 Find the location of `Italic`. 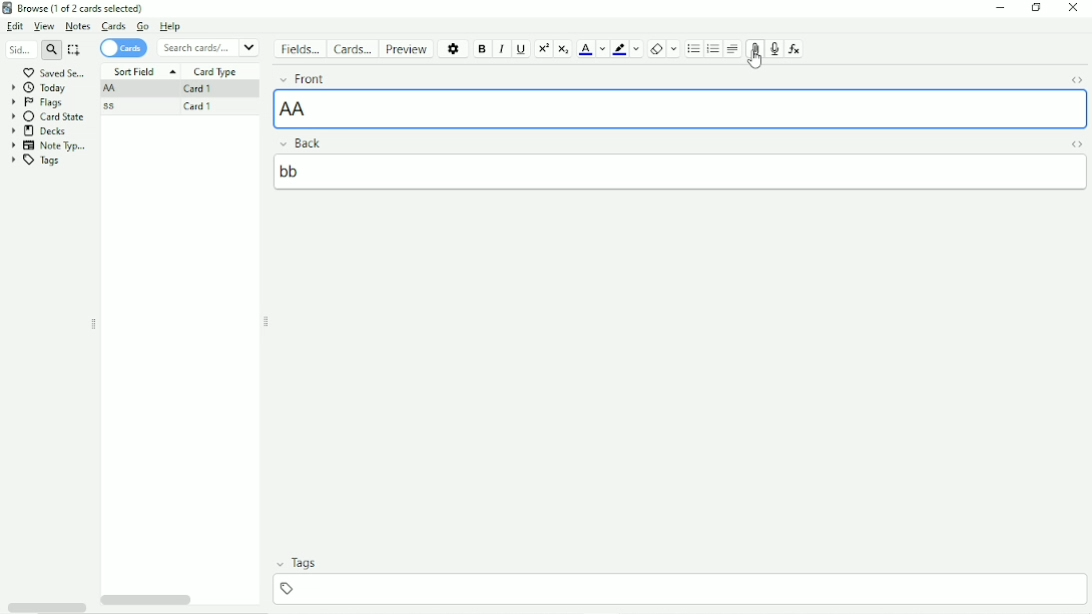

Italic is located at coordinates (501, 49).